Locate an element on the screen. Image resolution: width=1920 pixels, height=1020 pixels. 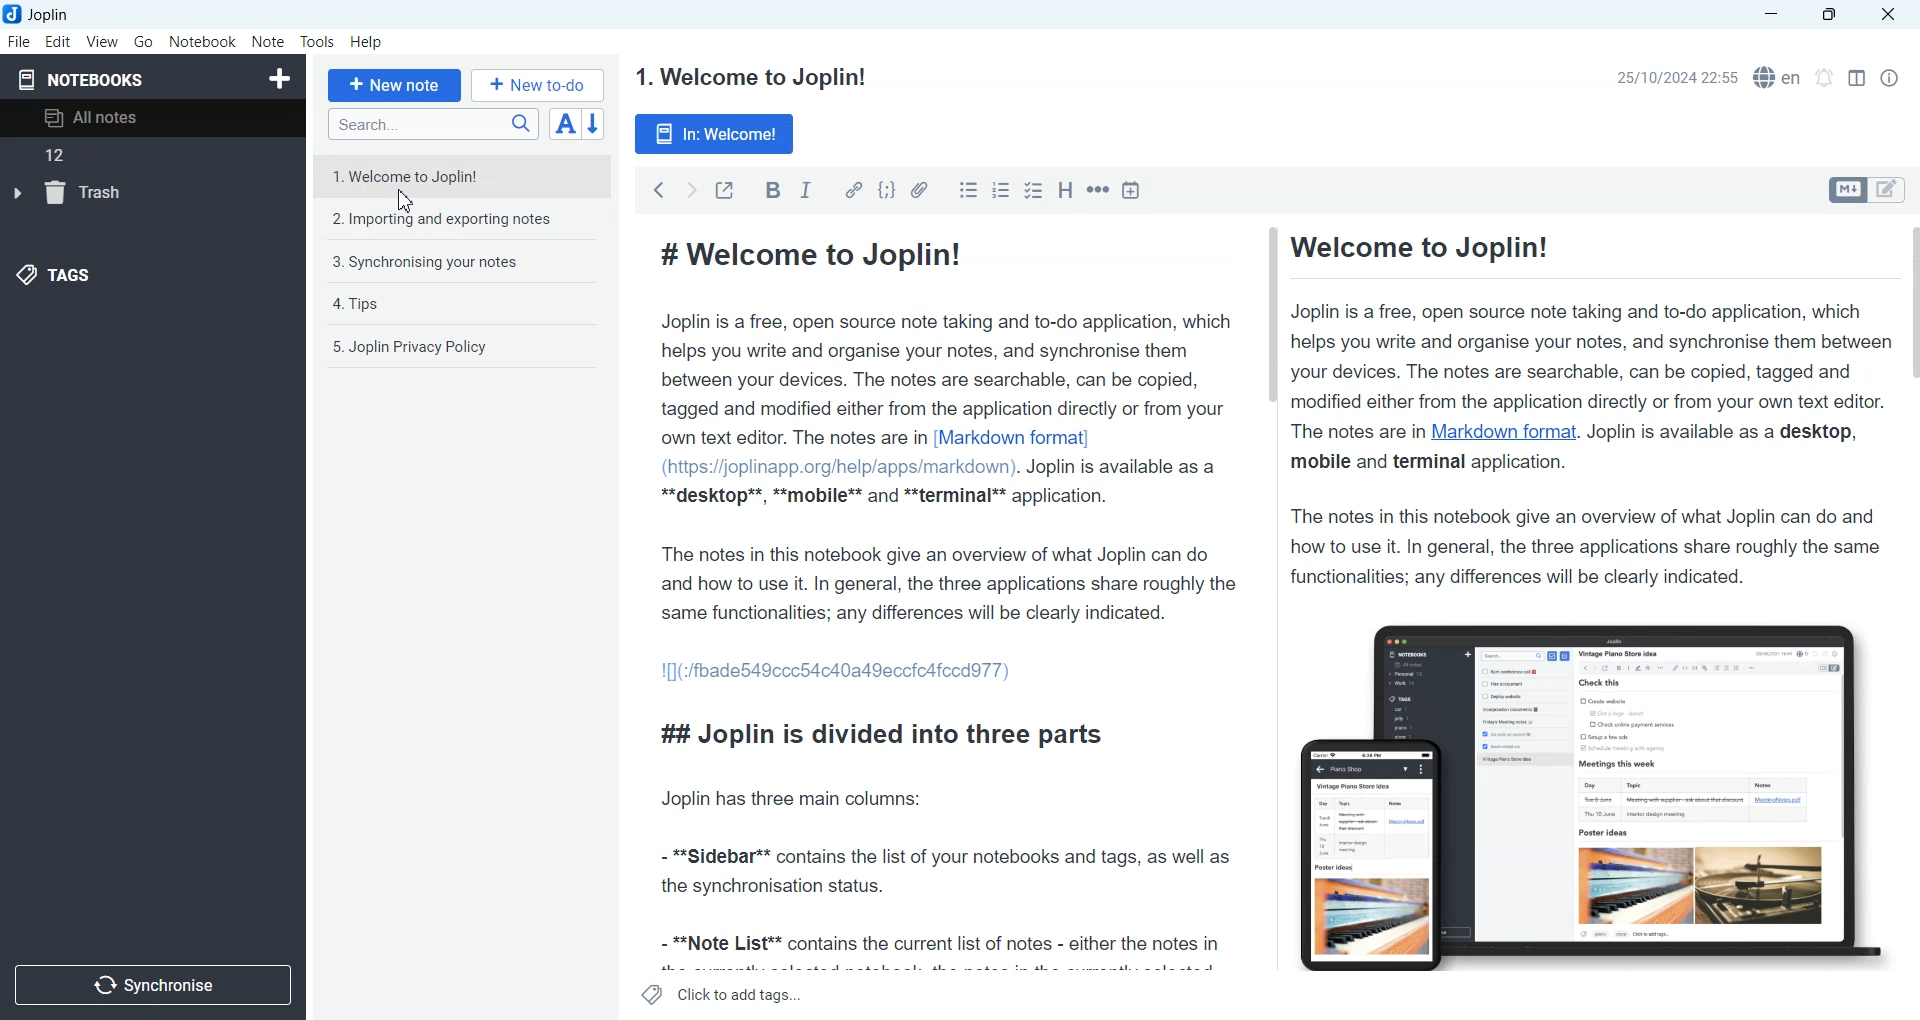
5. Joplin Privacy Policy is located at coordinates (411, 347).